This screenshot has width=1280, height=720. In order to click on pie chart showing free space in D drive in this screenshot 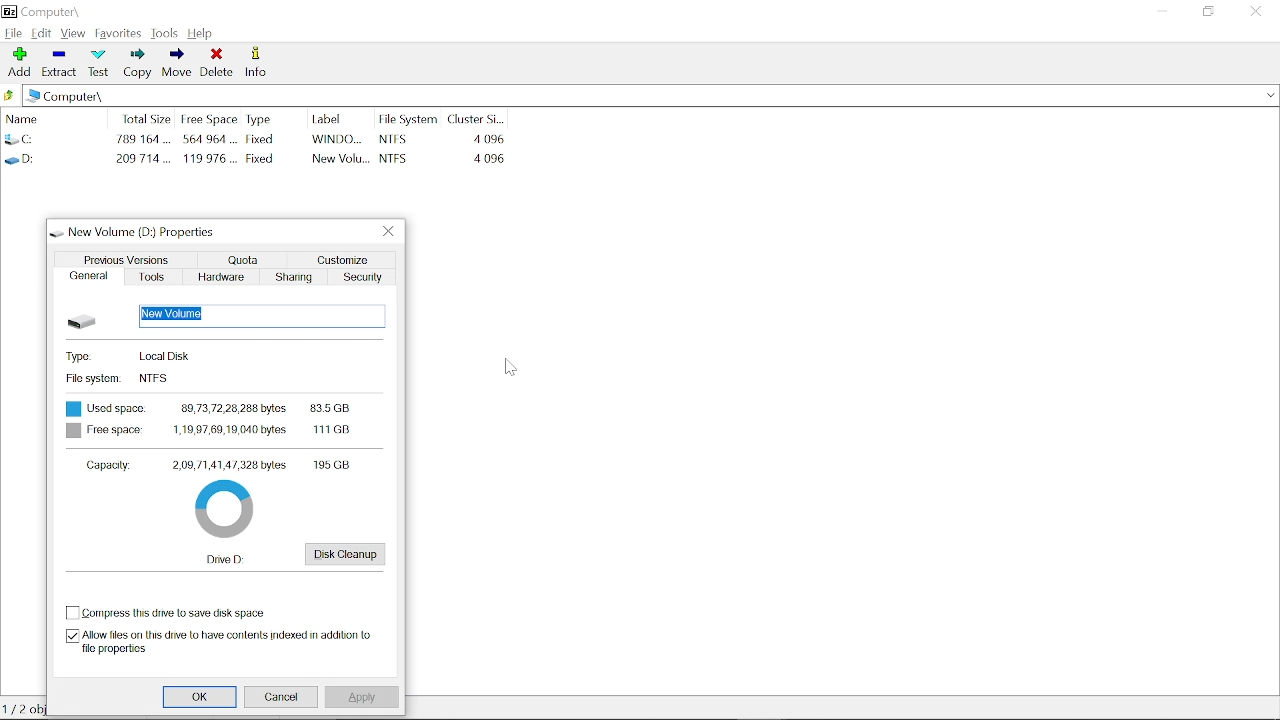, I will do `click(220, 523)`.